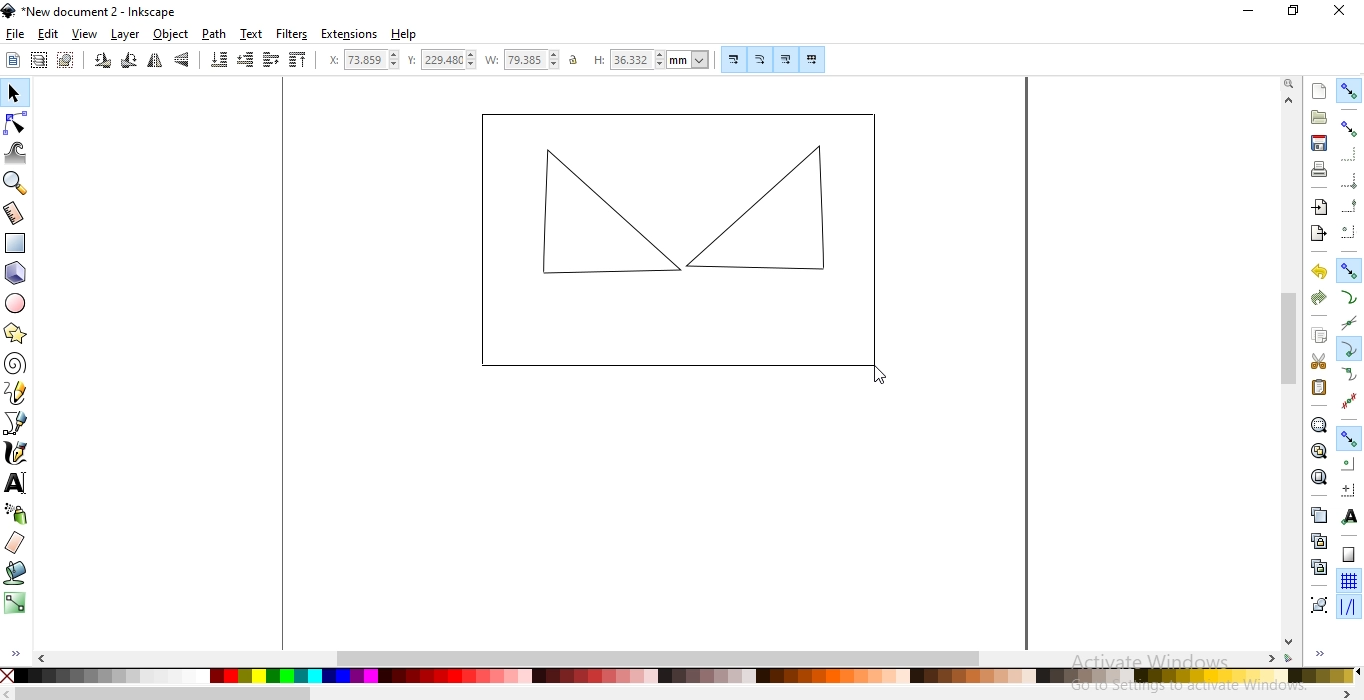 Image resolution: width=1364 pixels, height=700 pixels. What do you see at coordinates (1320, 168) in the screenshot?
I see `print document` at bounding box center [1320, 168].